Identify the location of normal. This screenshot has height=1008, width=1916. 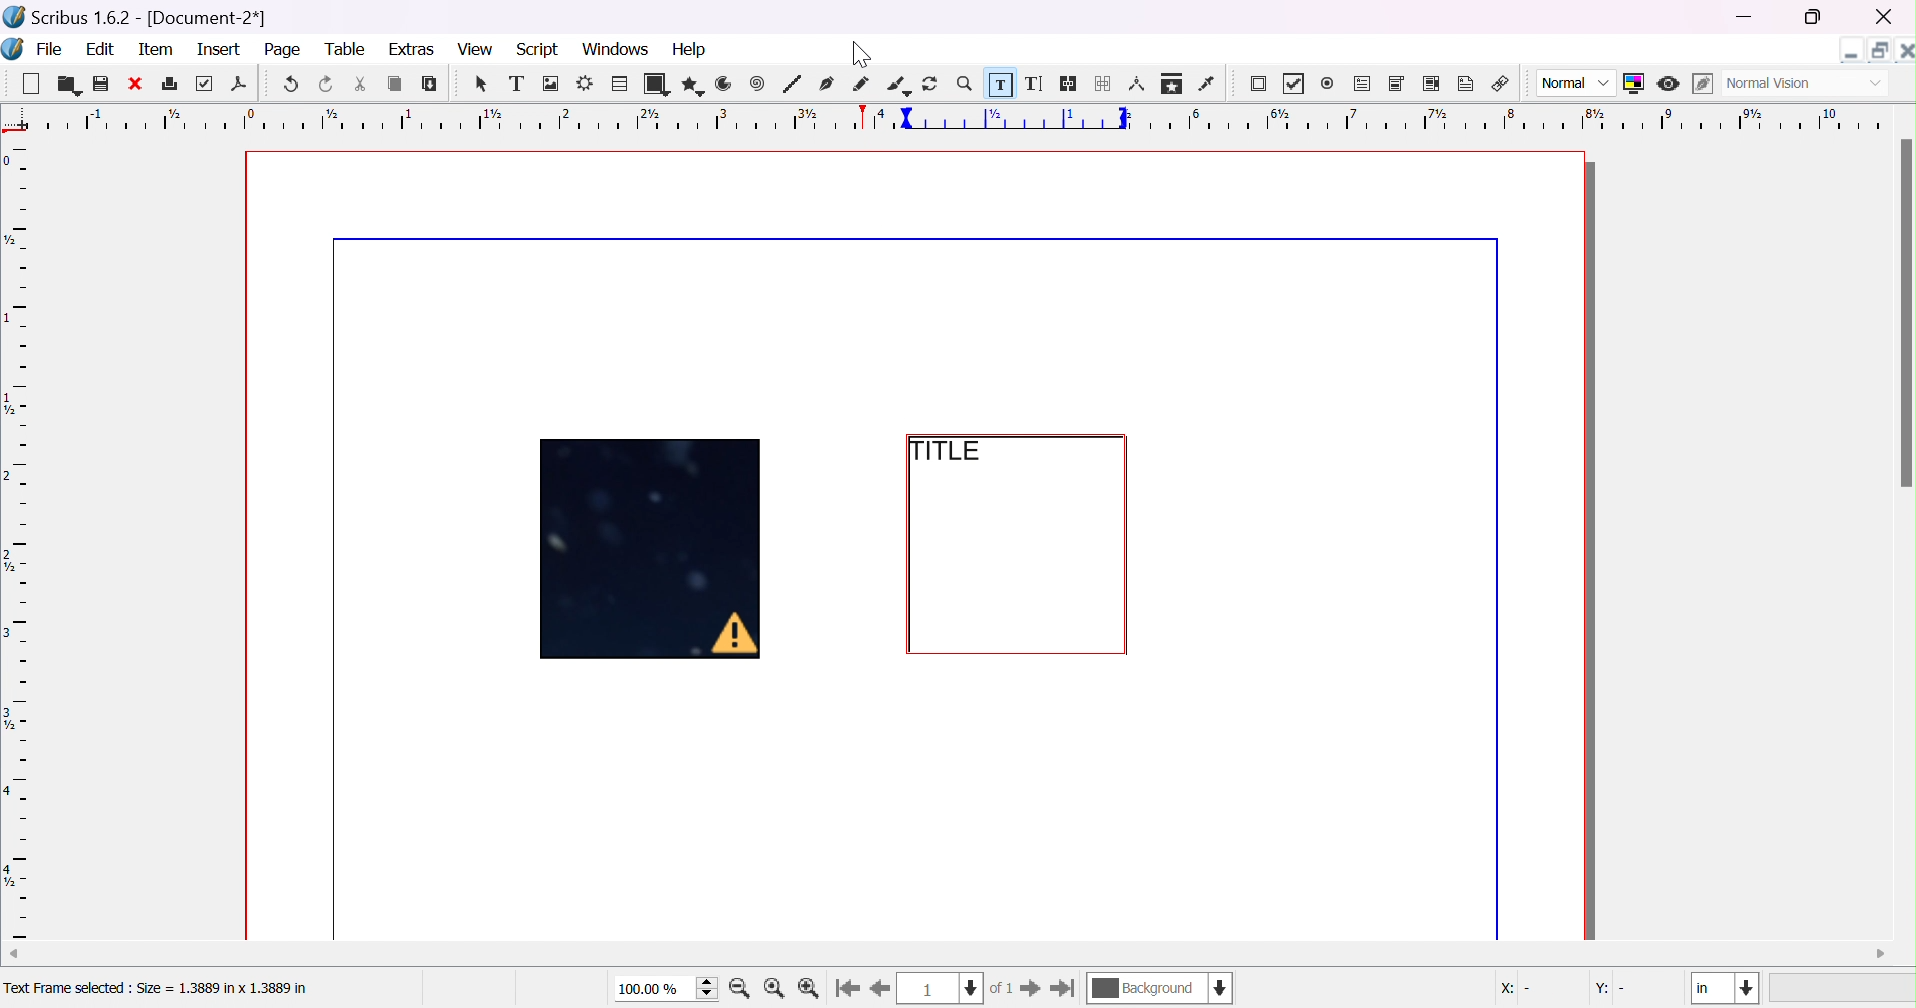
(1577, 84).